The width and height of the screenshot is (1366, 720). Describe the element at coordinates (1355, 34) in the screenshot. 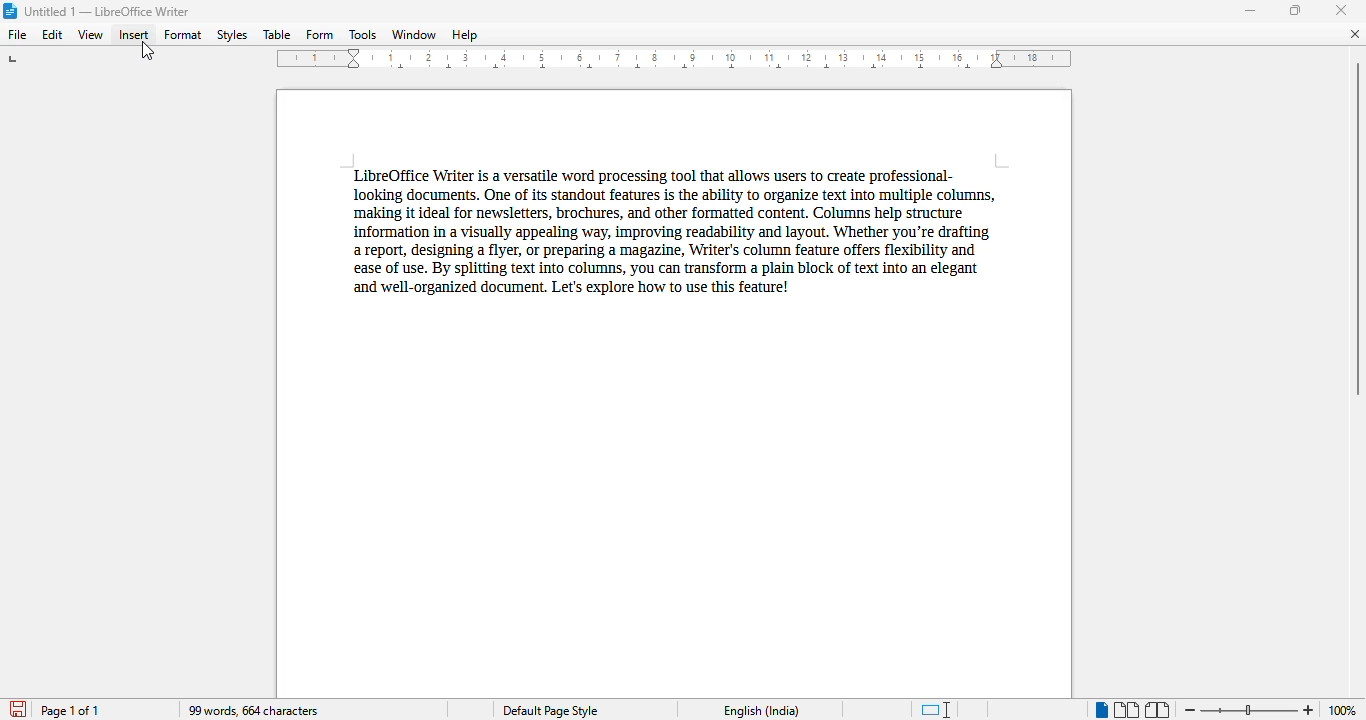

I see `close documemt` at that location.